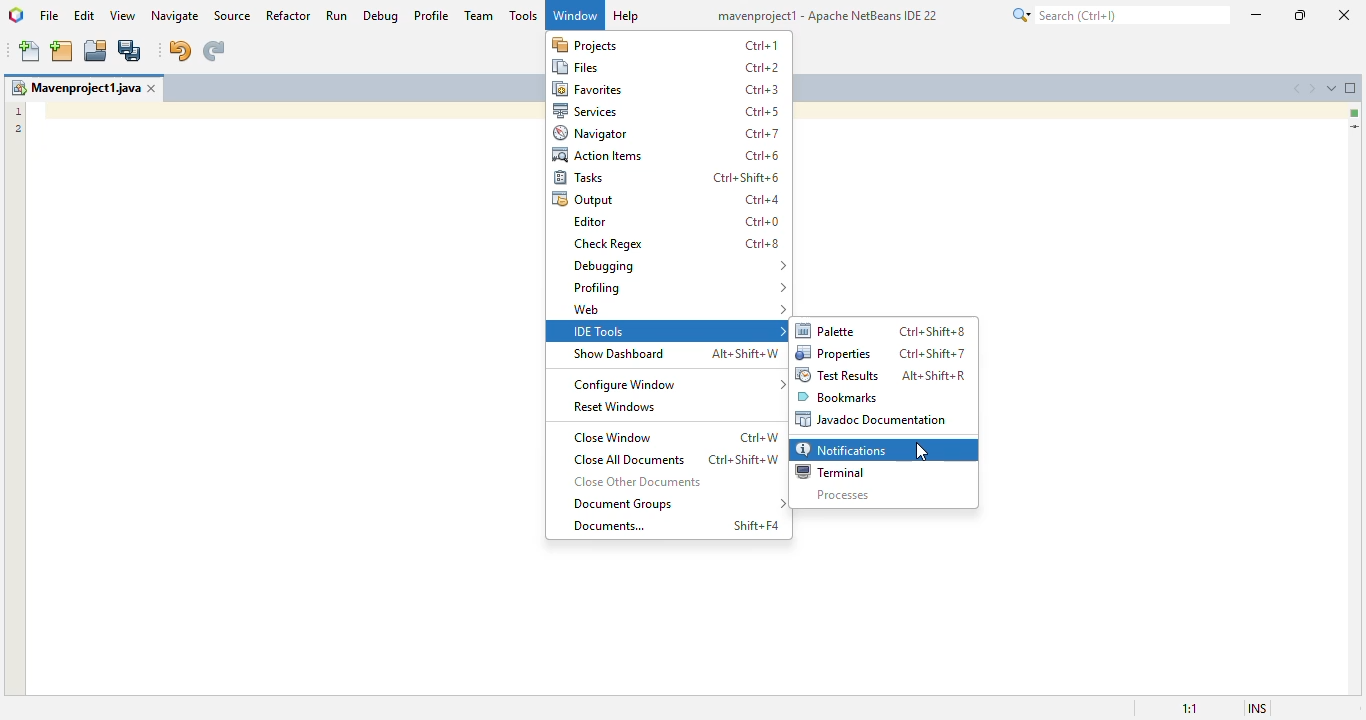 This screenshot has height=720, width=1366. What do you see at coordinates (762, 244) in the screenshot?
I see `shortcut for check regex` at bounding box center [762, 244].